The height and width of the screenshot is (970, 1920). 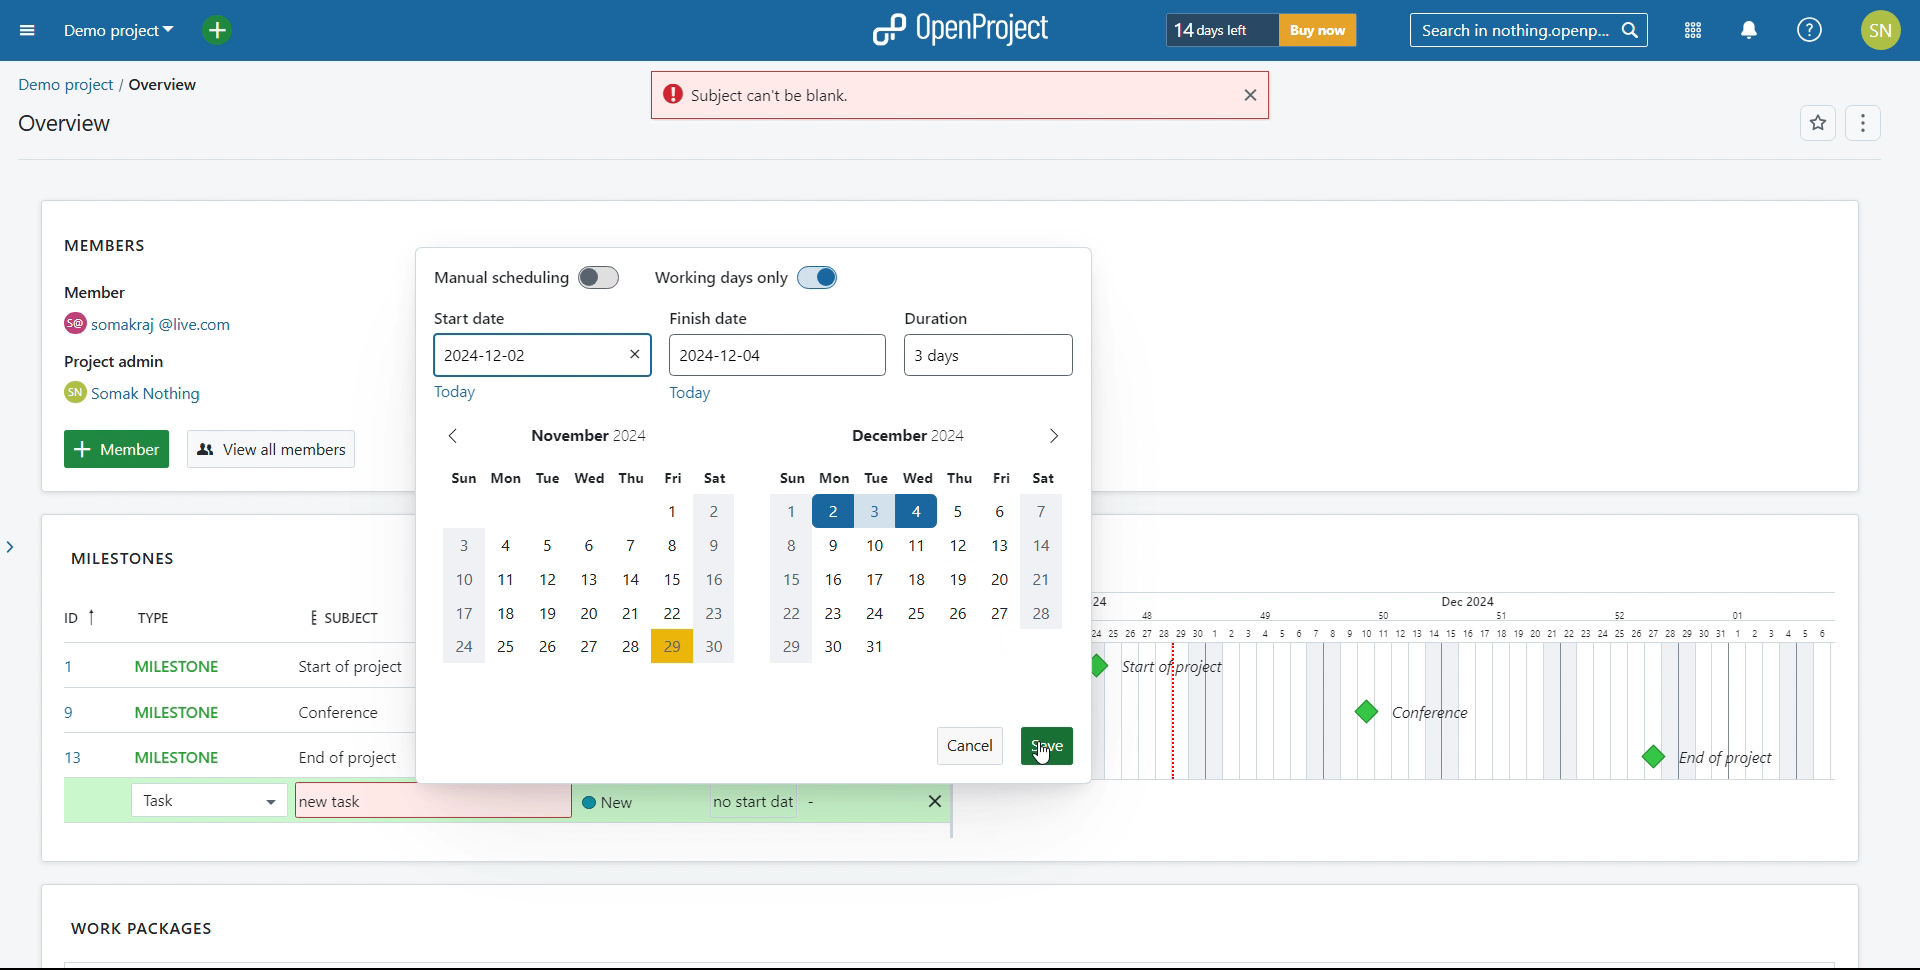 I want to click on subject, so click(x=336, y=616).